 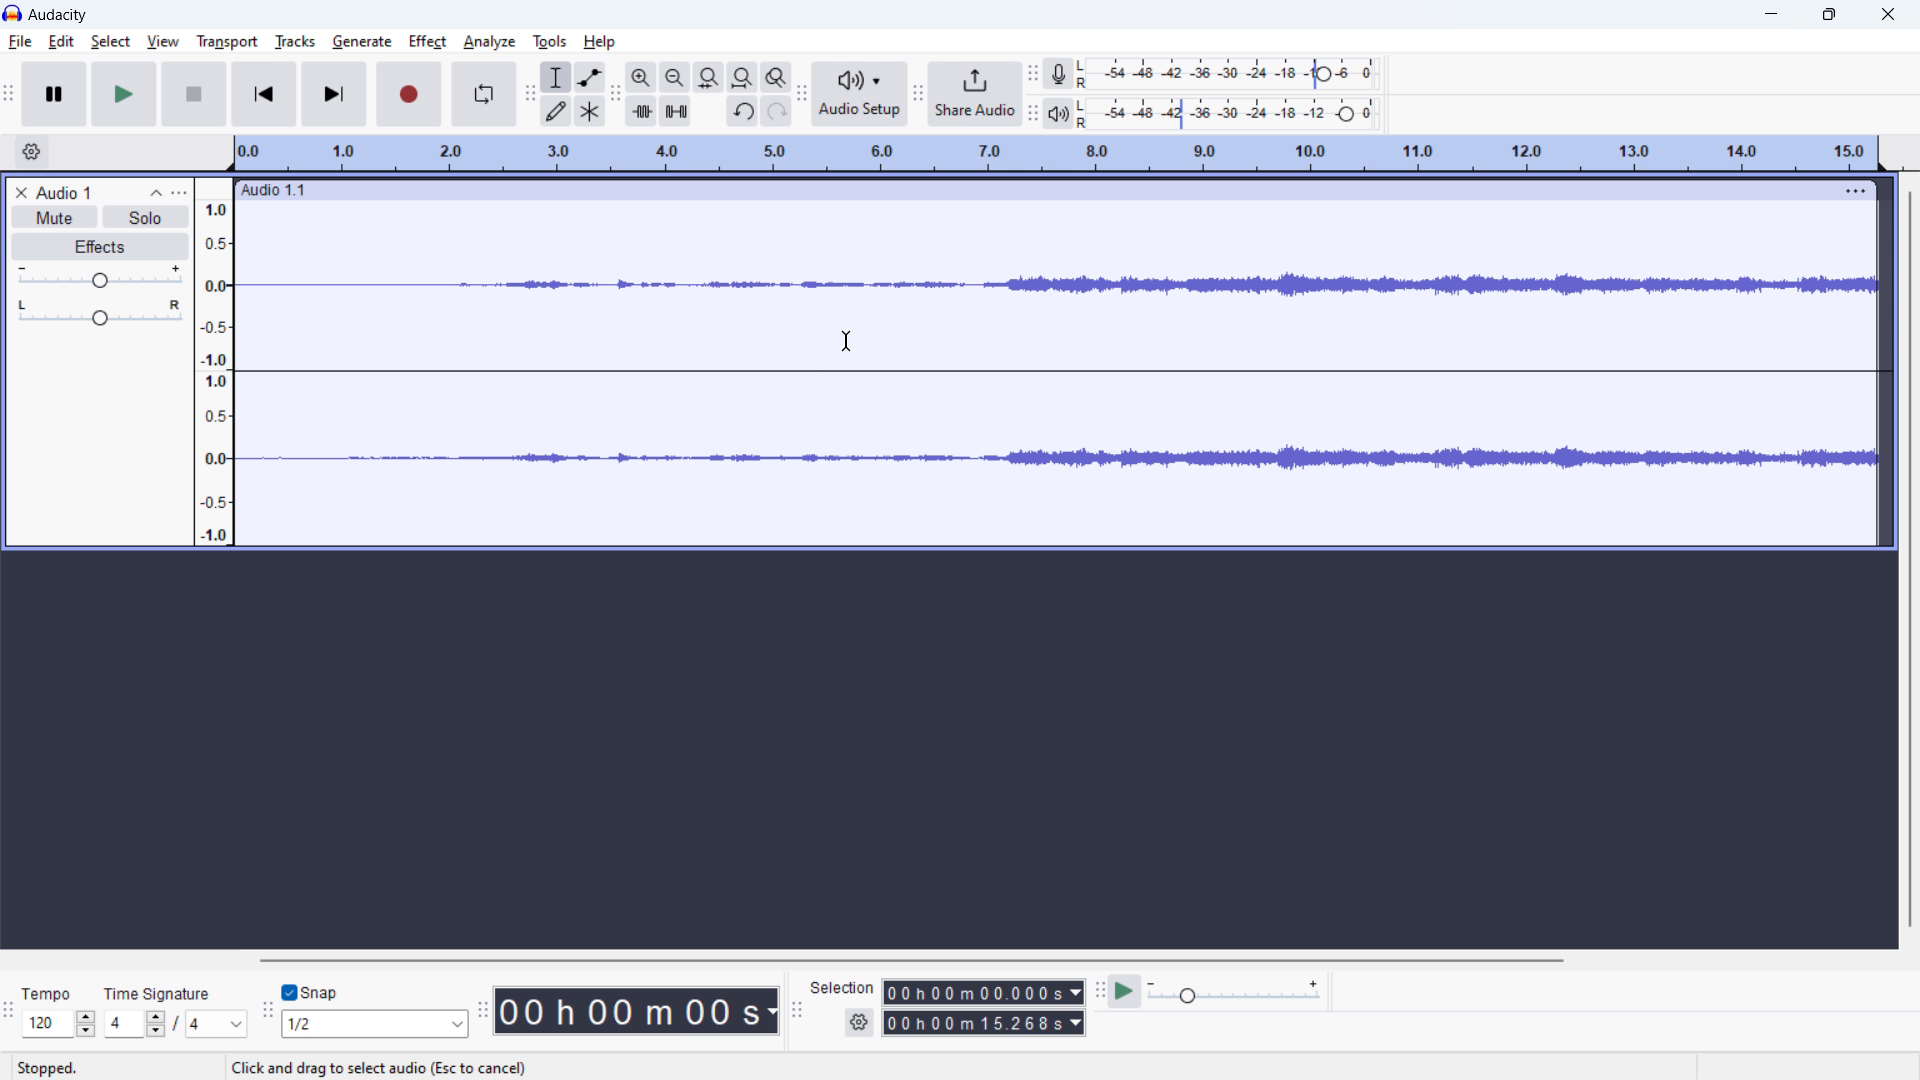 I want to click on selection toolbar, so click(x=795, y=1009).